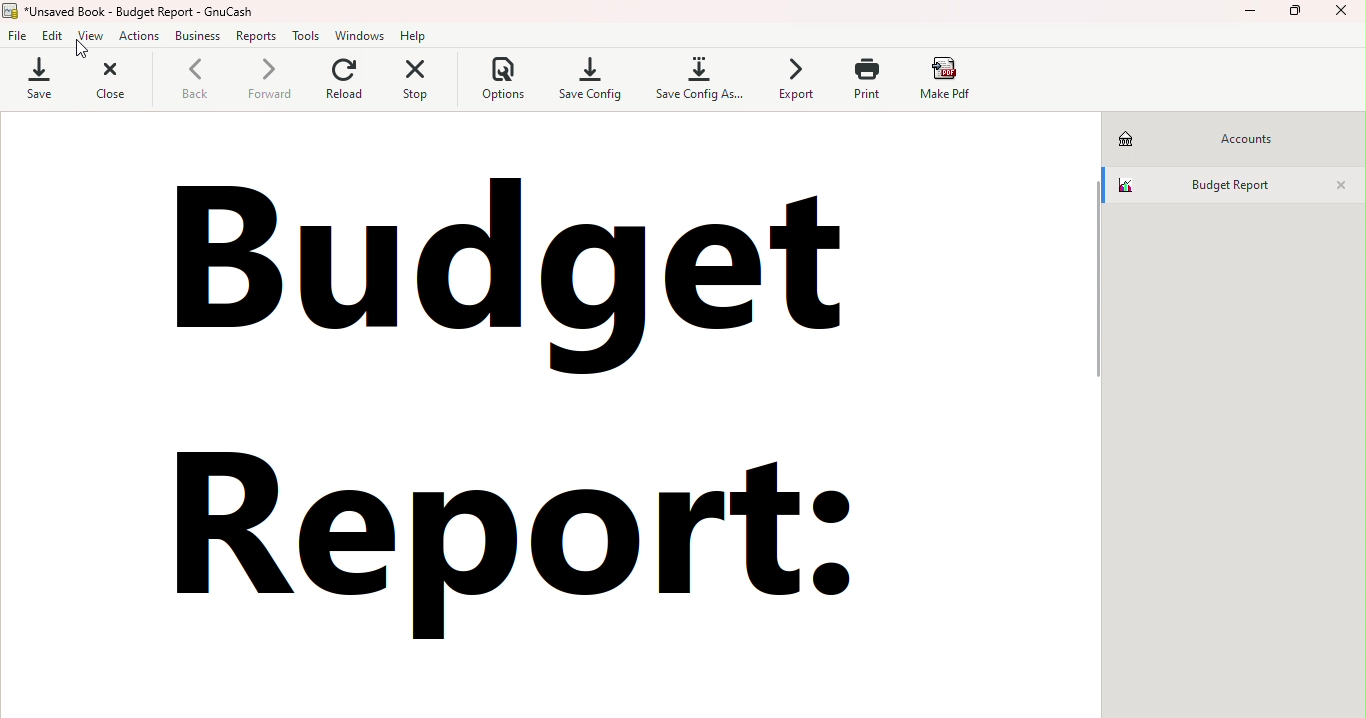  Describe the element at coordinates (79, 49) in the screenshot. I see `cursor` at that location.